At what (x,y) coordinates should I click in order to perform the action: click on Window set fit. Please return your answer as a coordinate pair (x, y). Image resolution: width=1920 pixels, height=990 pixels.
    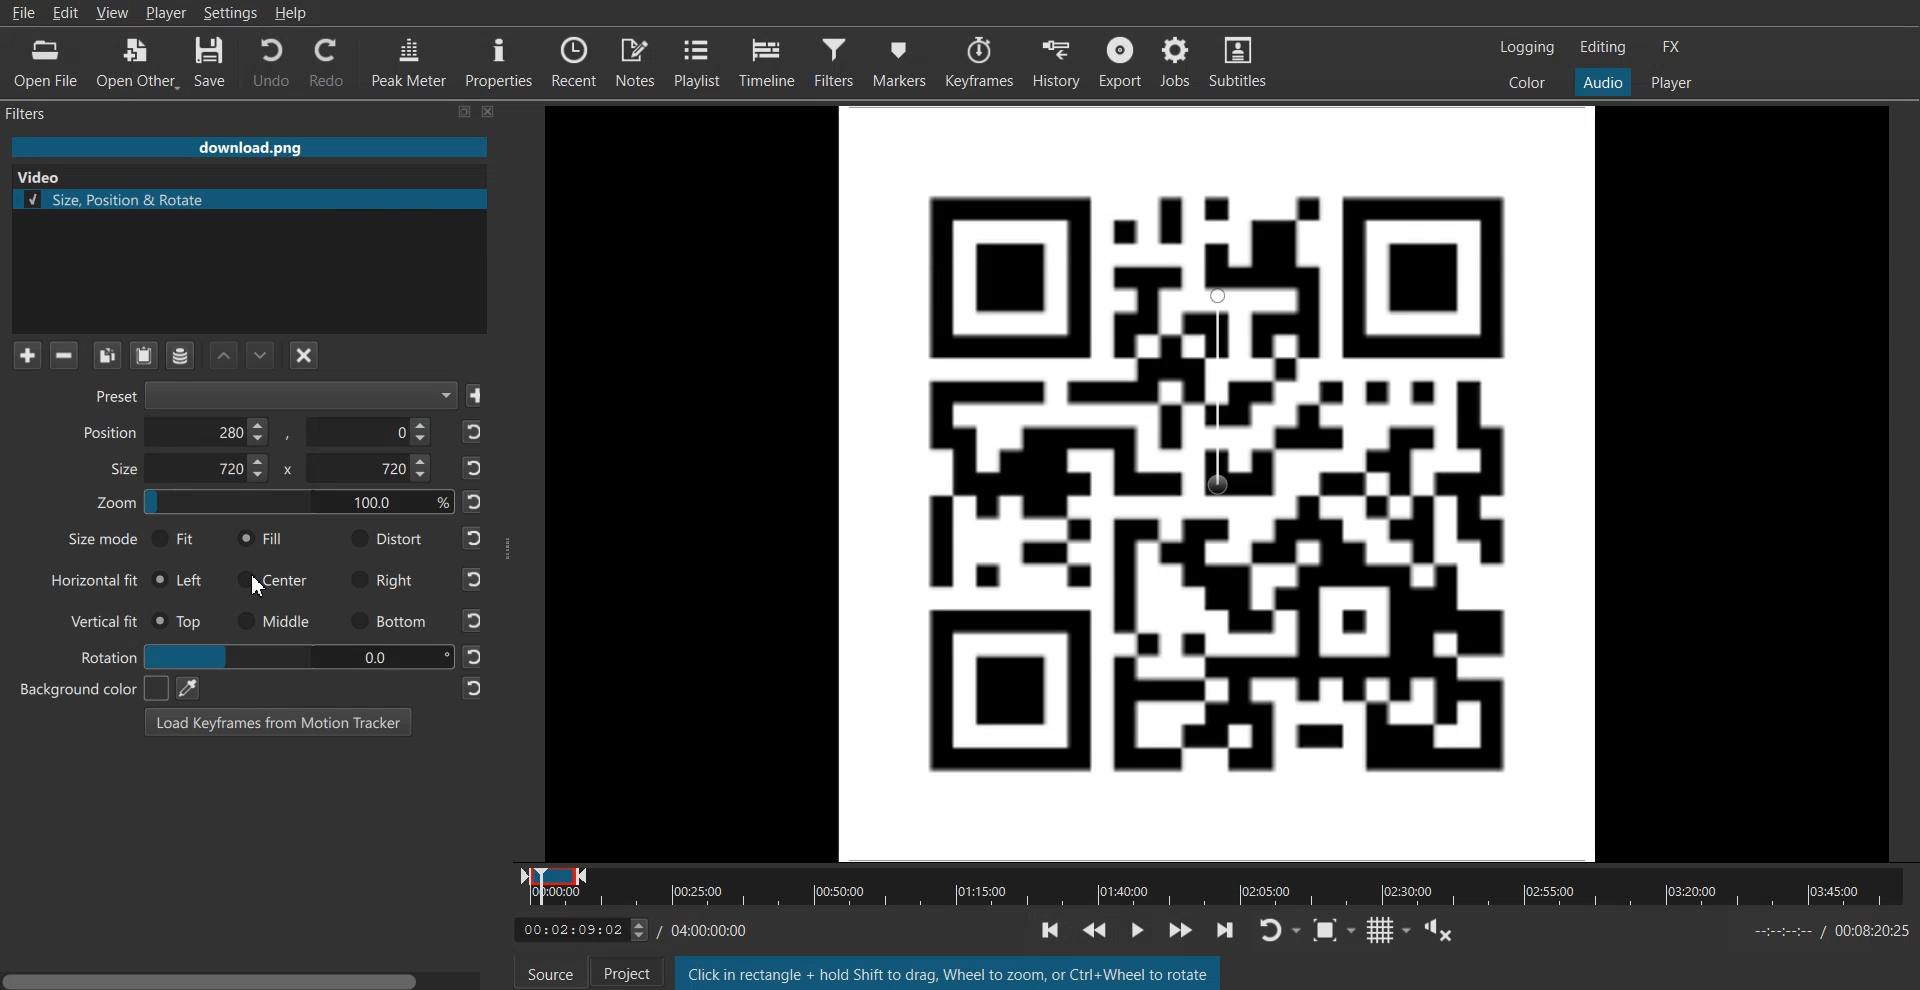
    Looking at the image, I should click on (1219, 482).